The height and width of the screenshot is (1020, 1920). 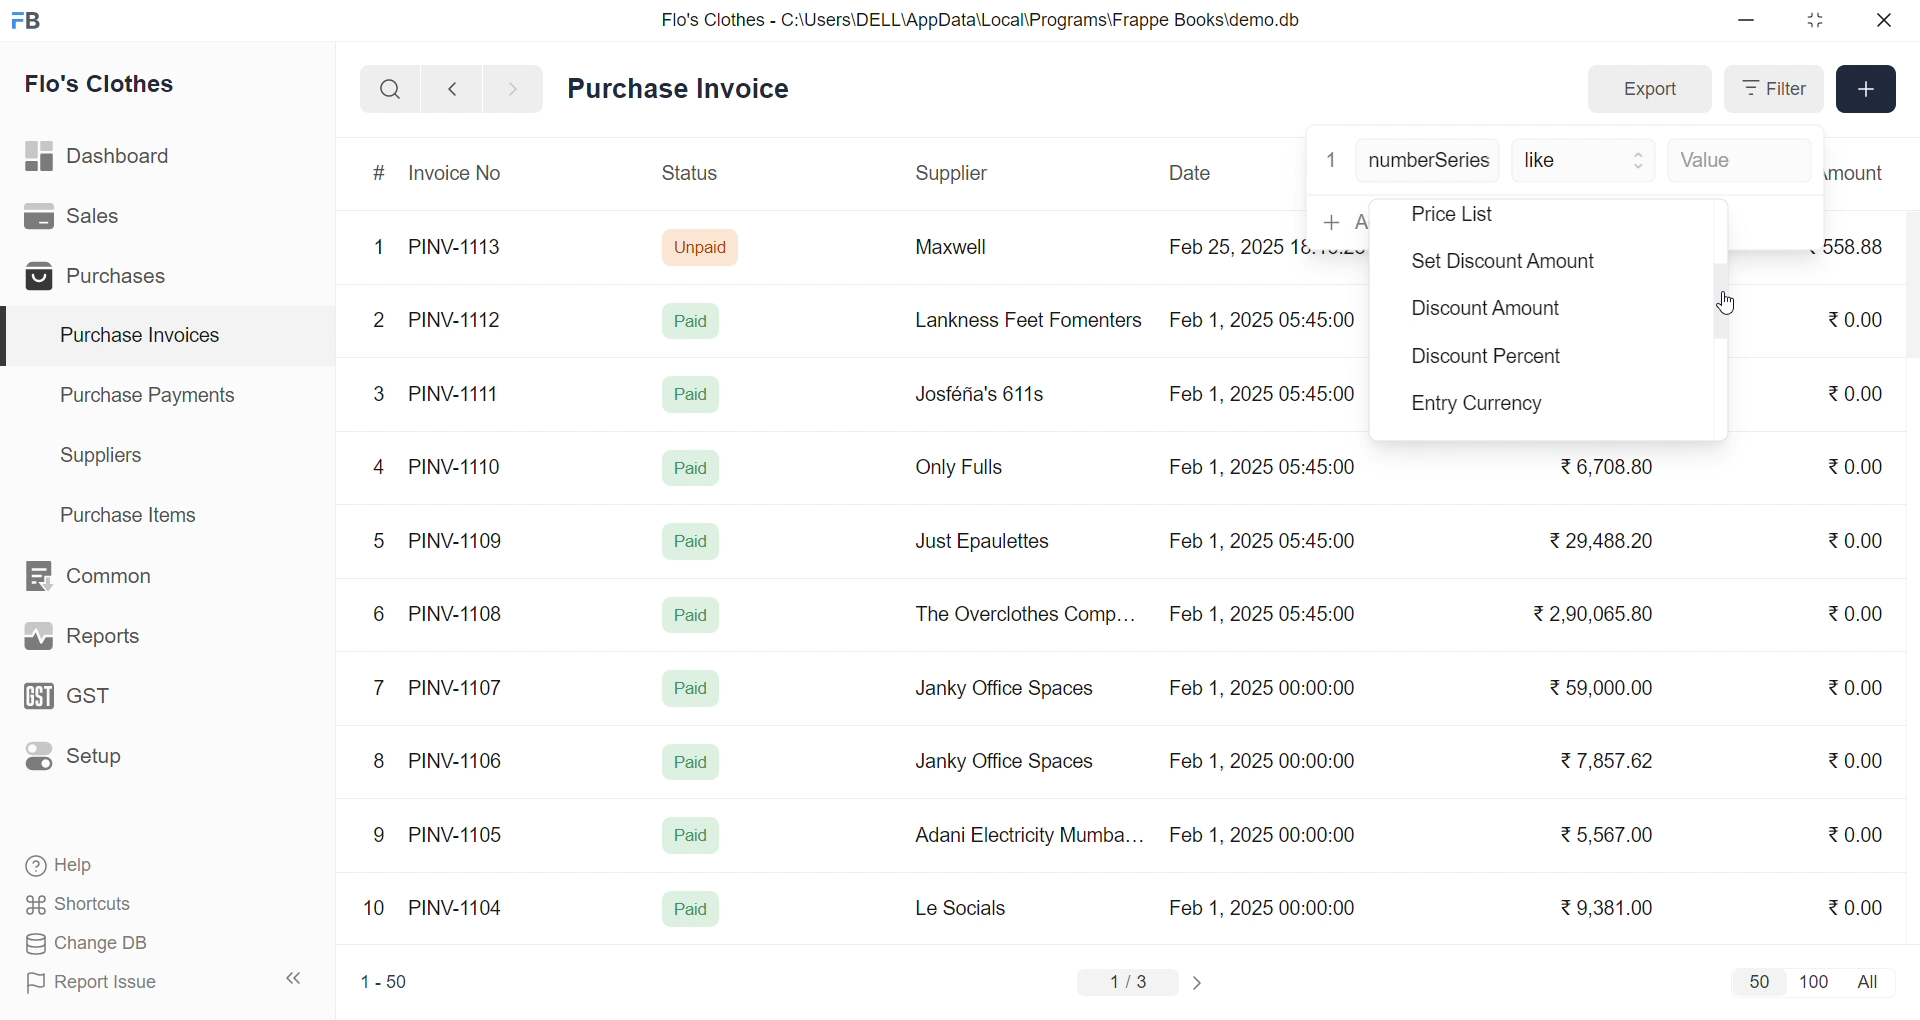 I want to click on 7, so click(x=383, y=686).